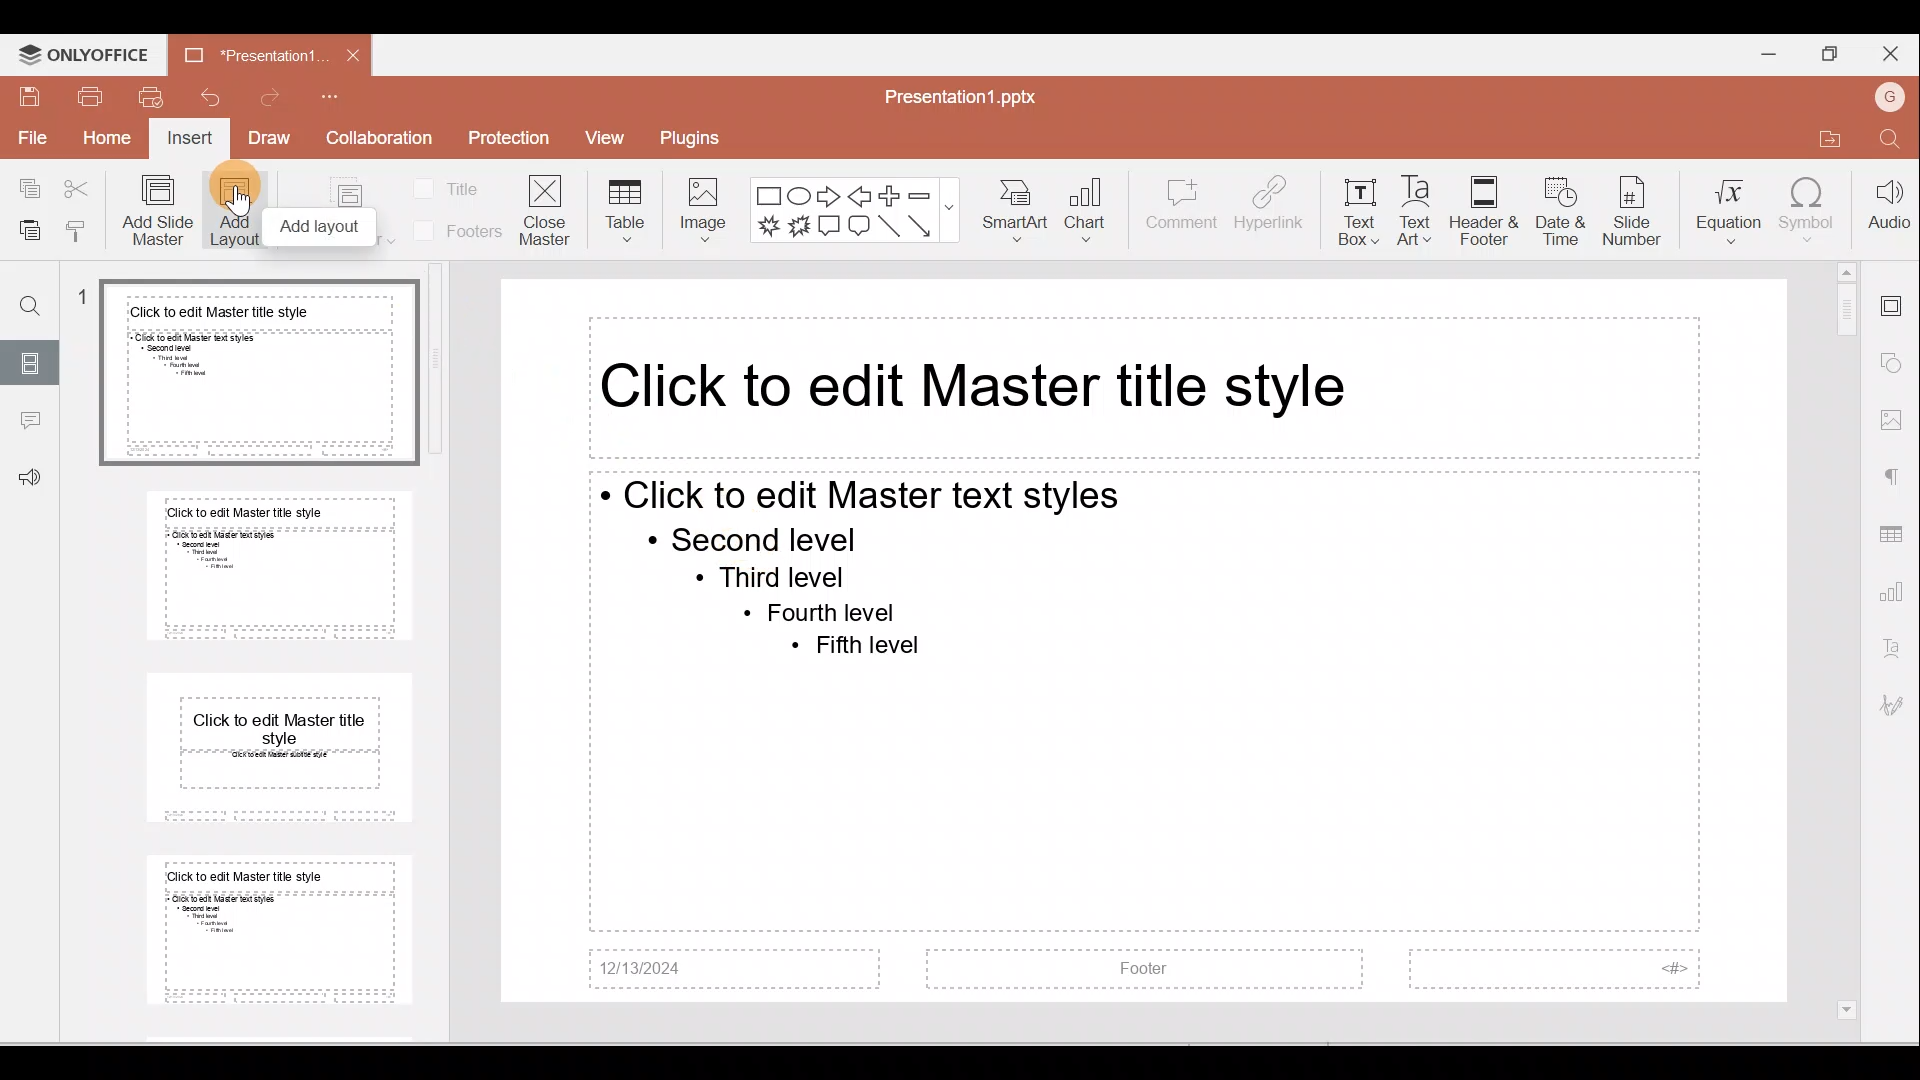 The image size is (1920, 1080). I want to click on Audio, so click(1888, 210).